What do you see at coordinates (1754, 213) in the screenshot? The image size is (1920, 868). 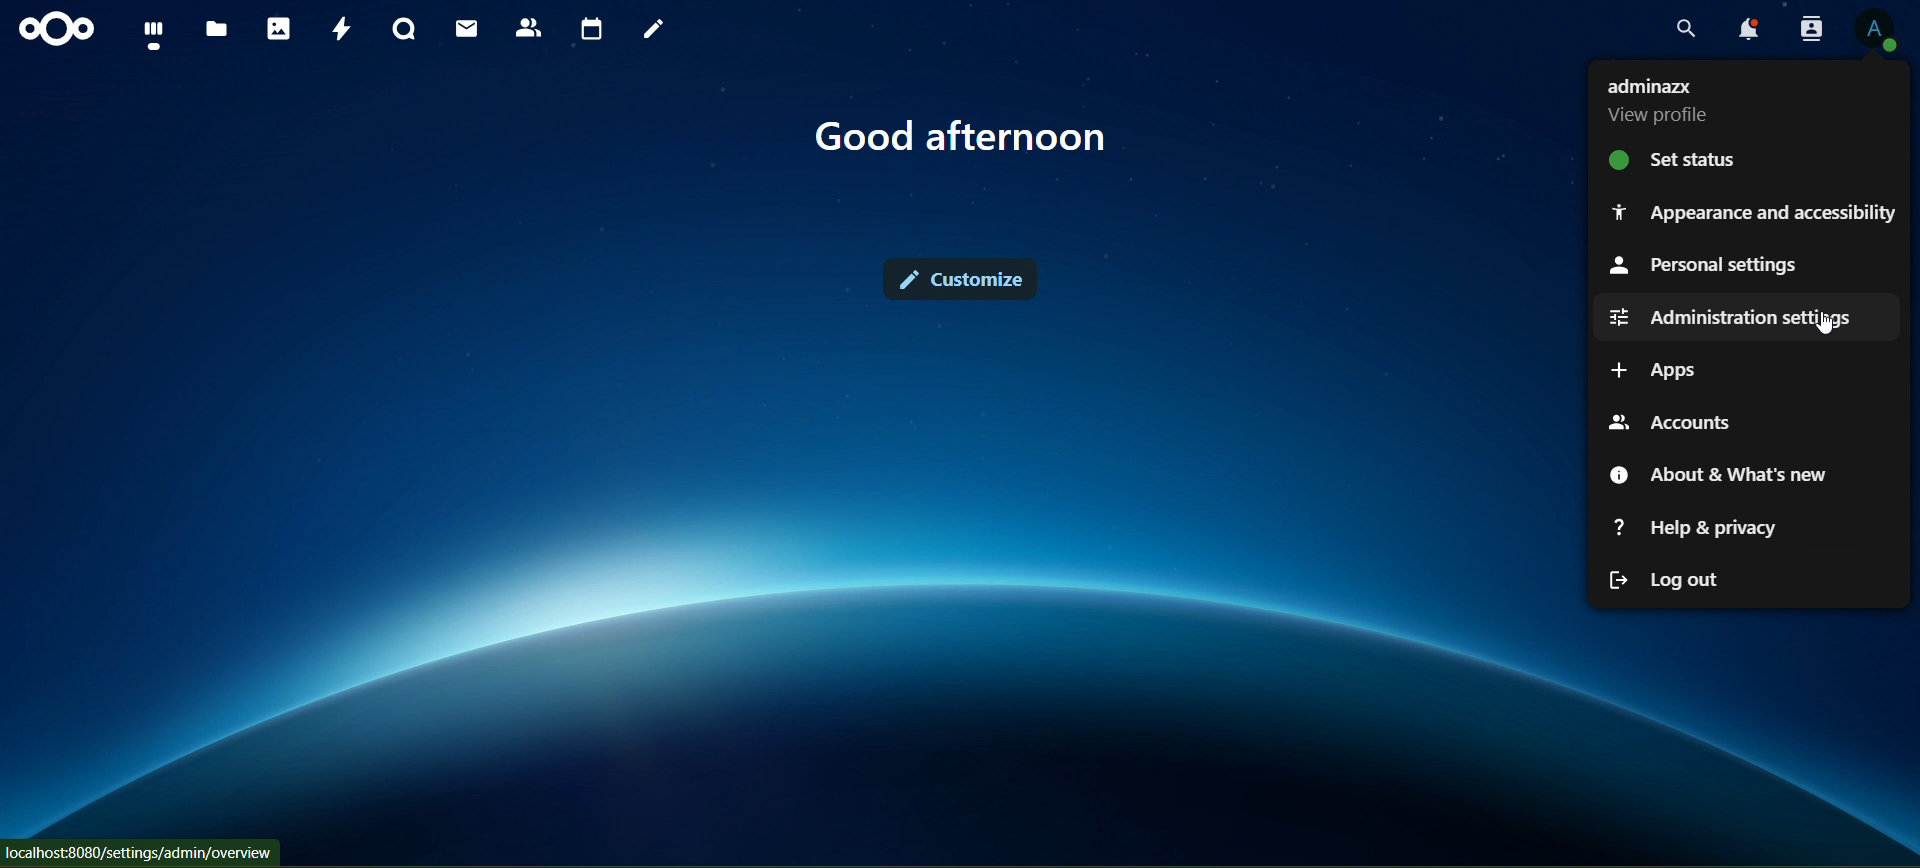 I see `appearance and accessibilty` at bounding box center [1754, 213].